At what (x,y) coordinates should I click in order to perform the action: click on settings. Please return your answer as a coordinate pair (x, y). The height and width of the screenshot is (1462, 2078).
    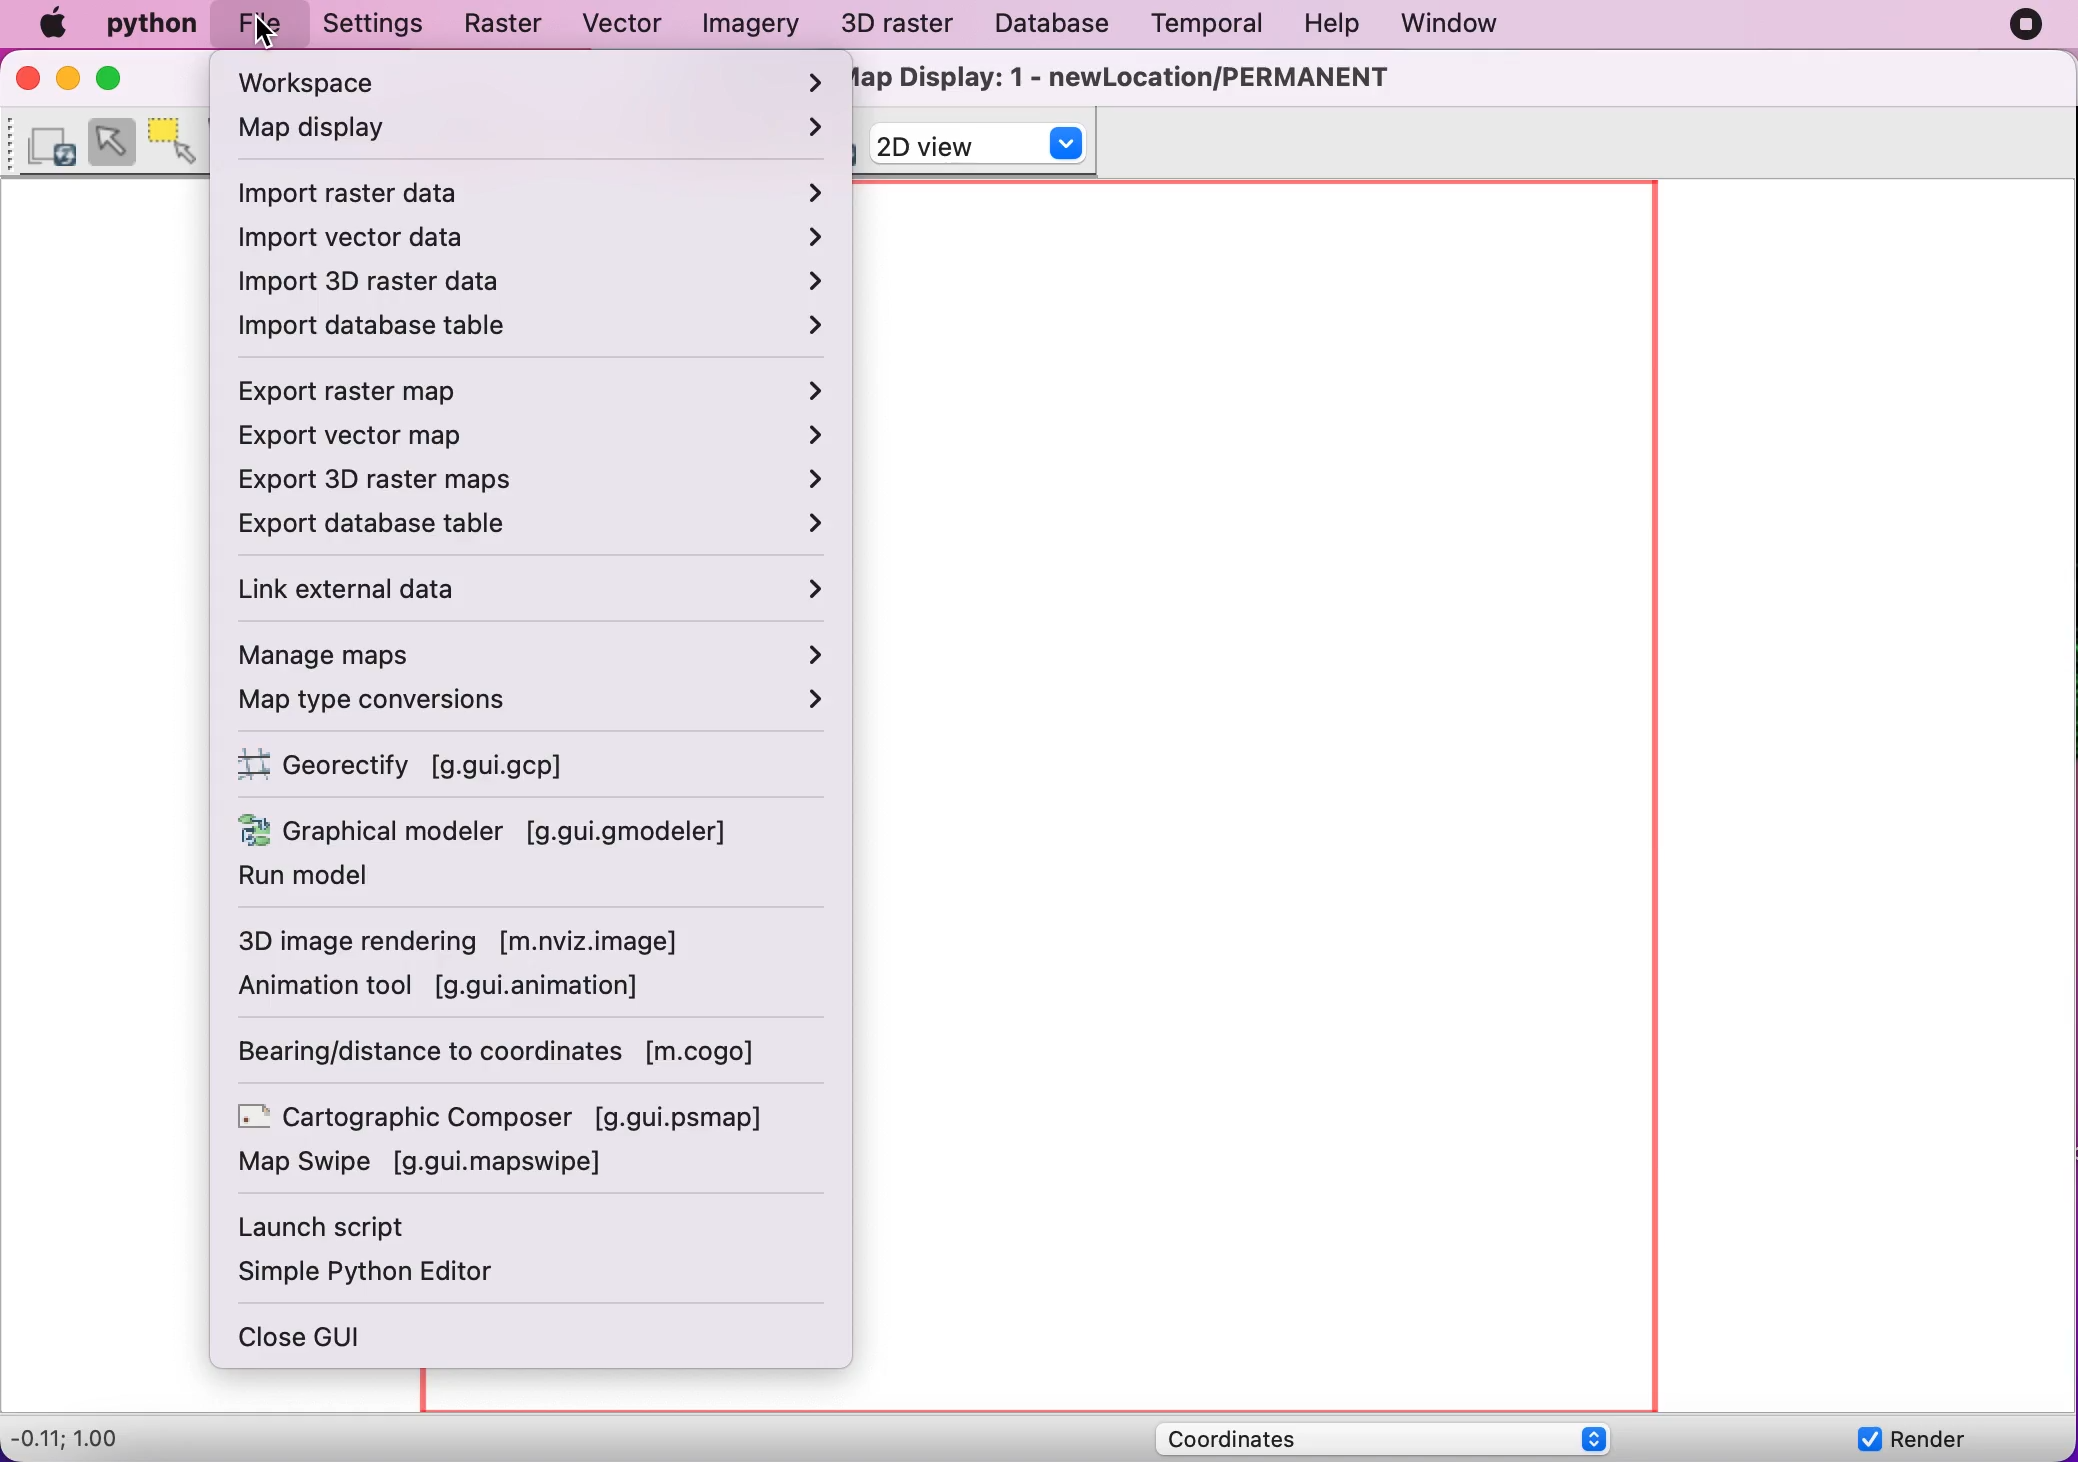
    Looking at the image, I should click on (382, 29).